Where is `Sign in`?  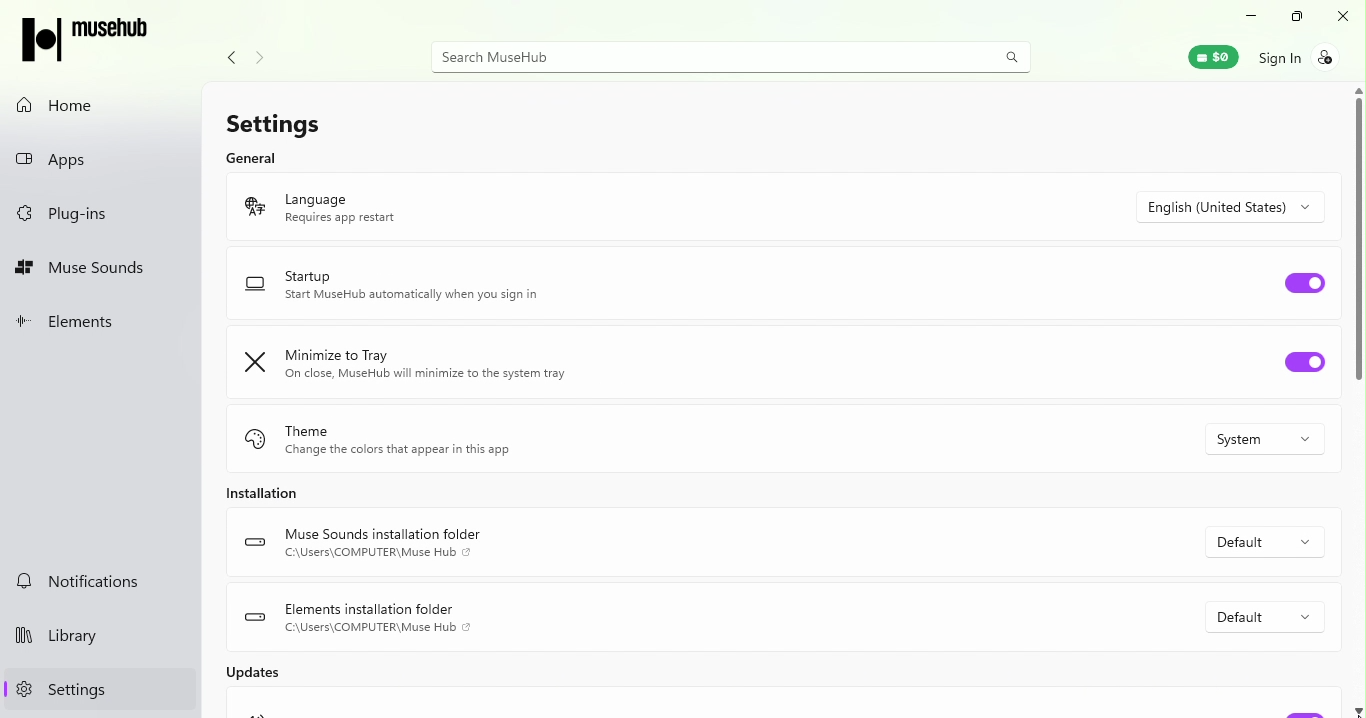 Sign in is located at coordinates (1300, 57).